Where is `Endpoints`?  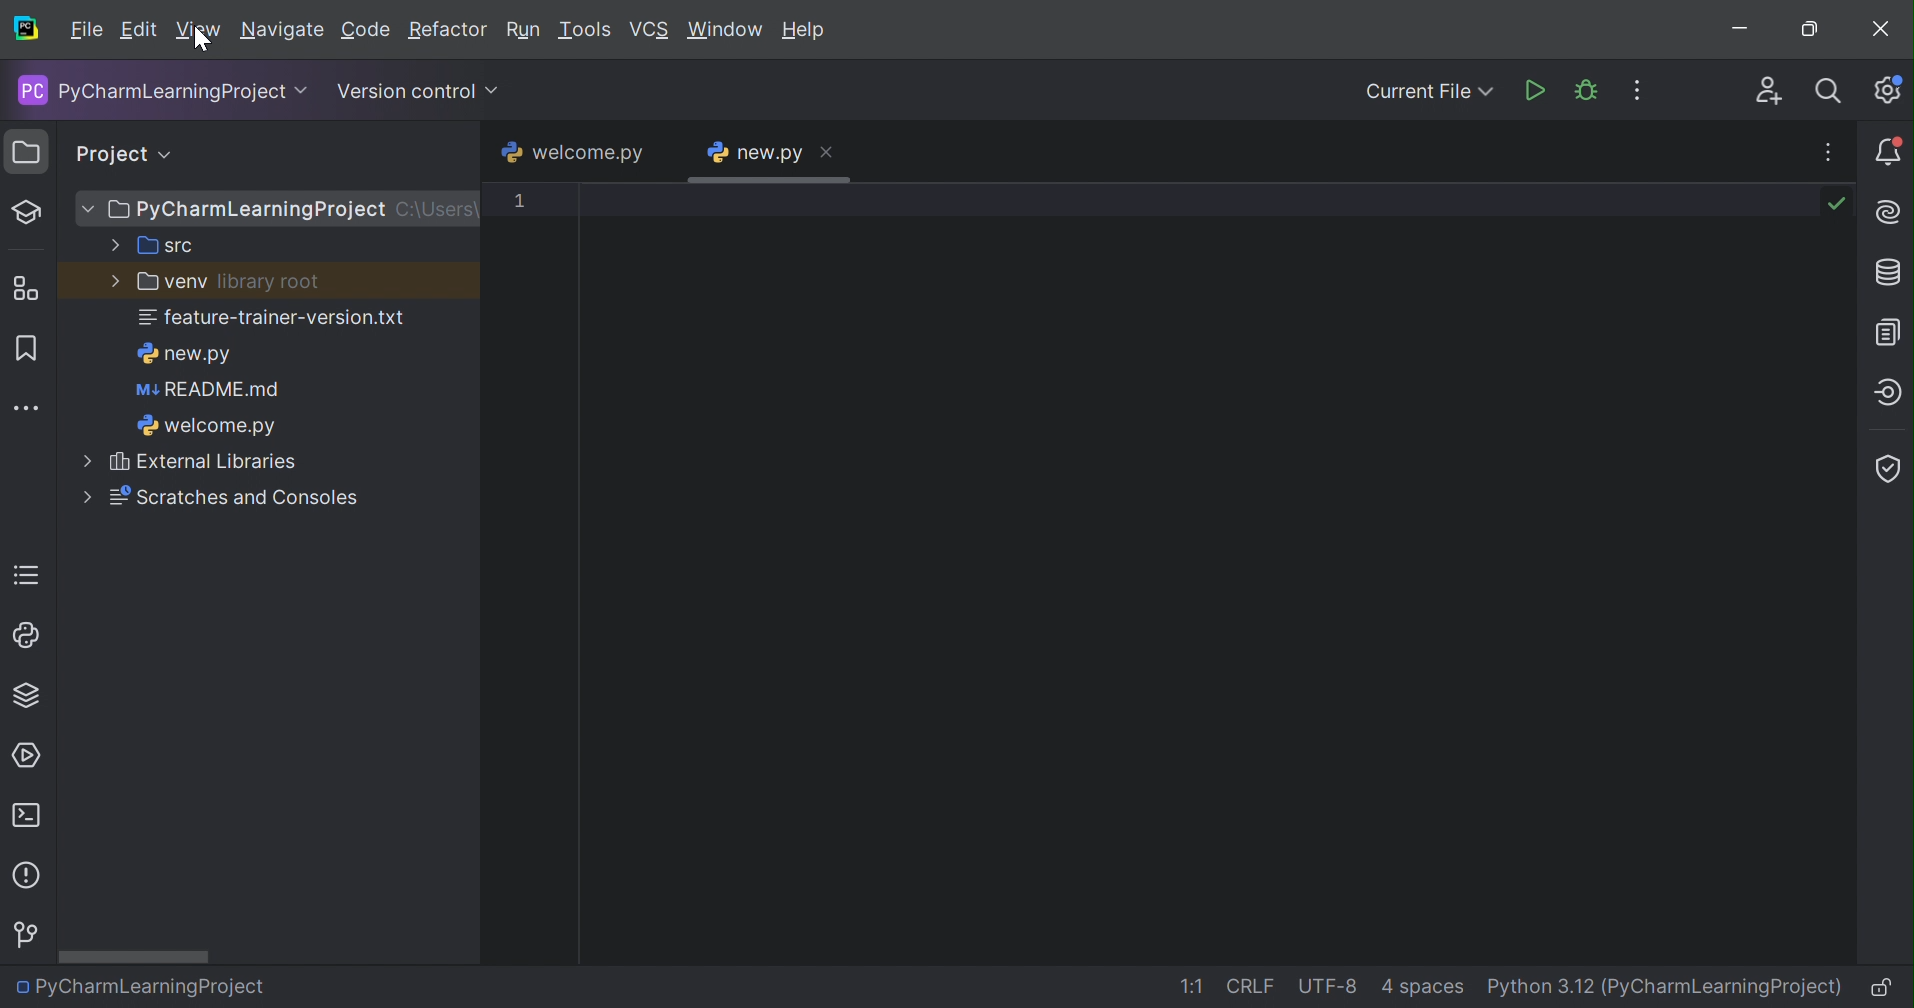
Endpoints is located at coordinates (1887, 393).